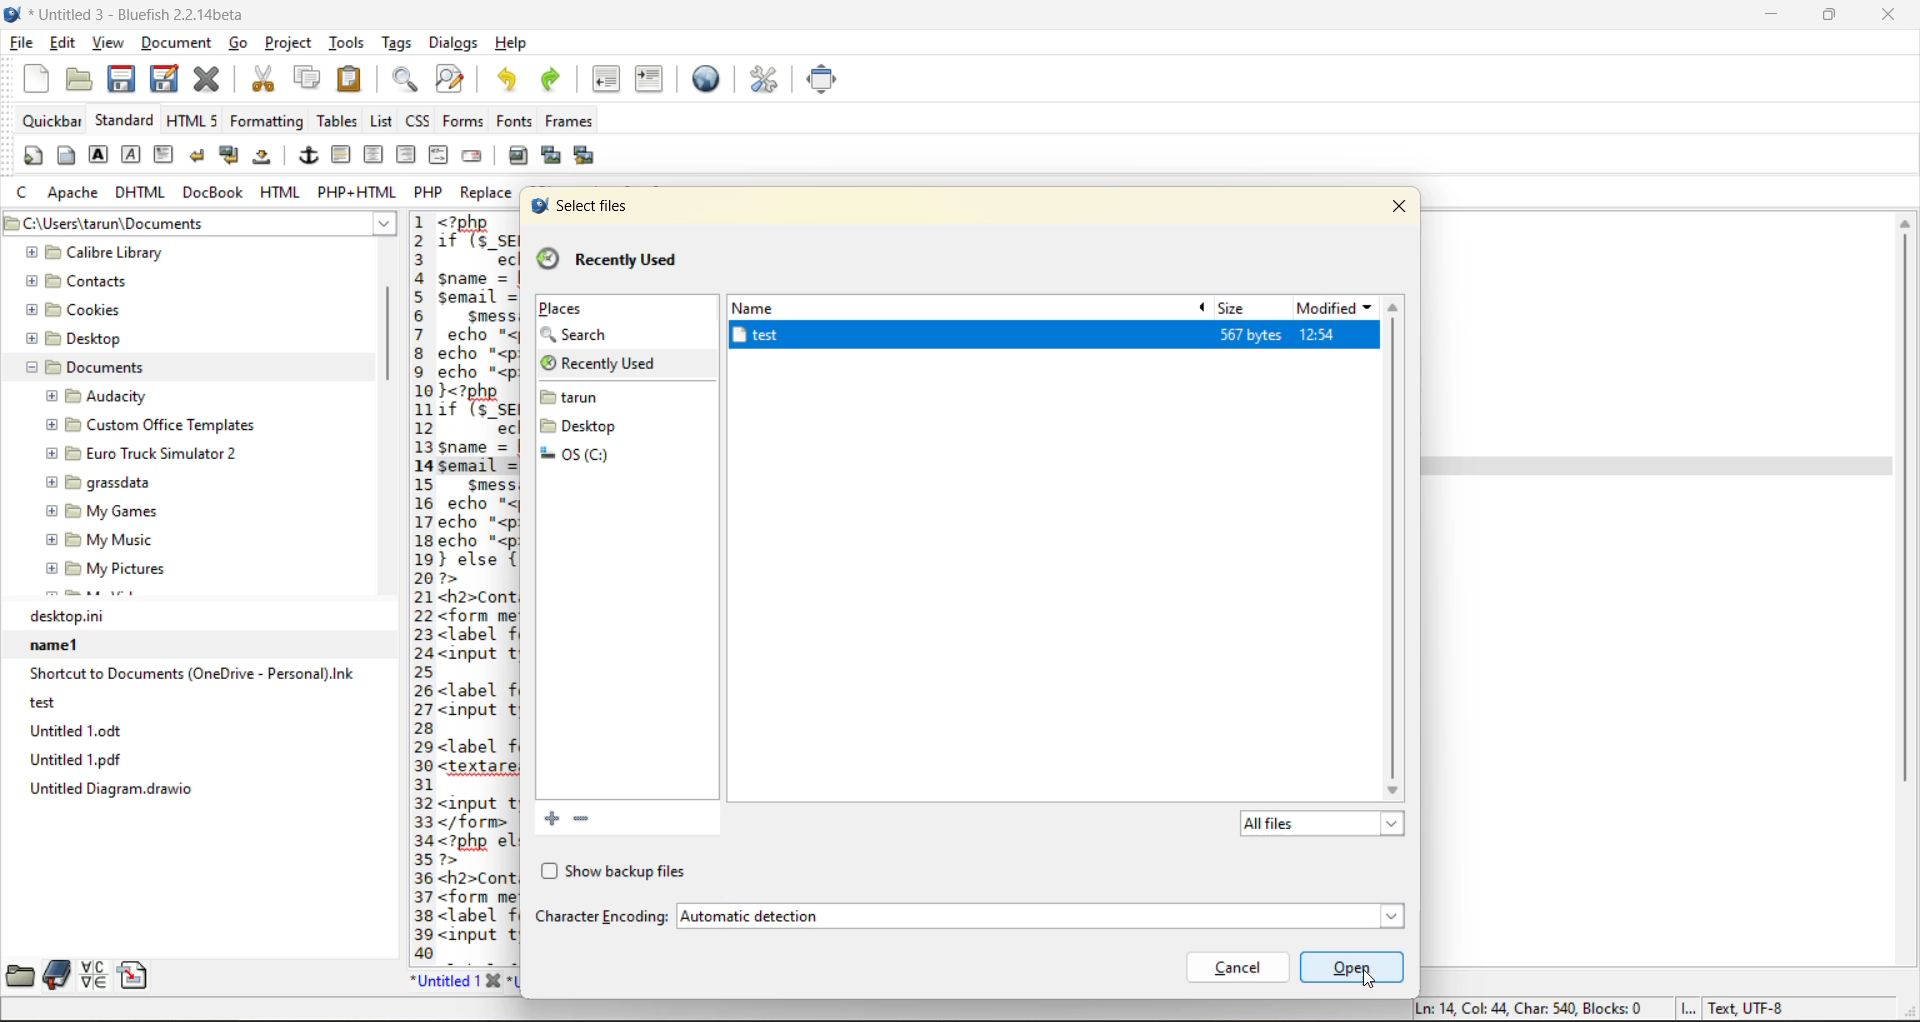  I want to click on view, so click(109, 45).